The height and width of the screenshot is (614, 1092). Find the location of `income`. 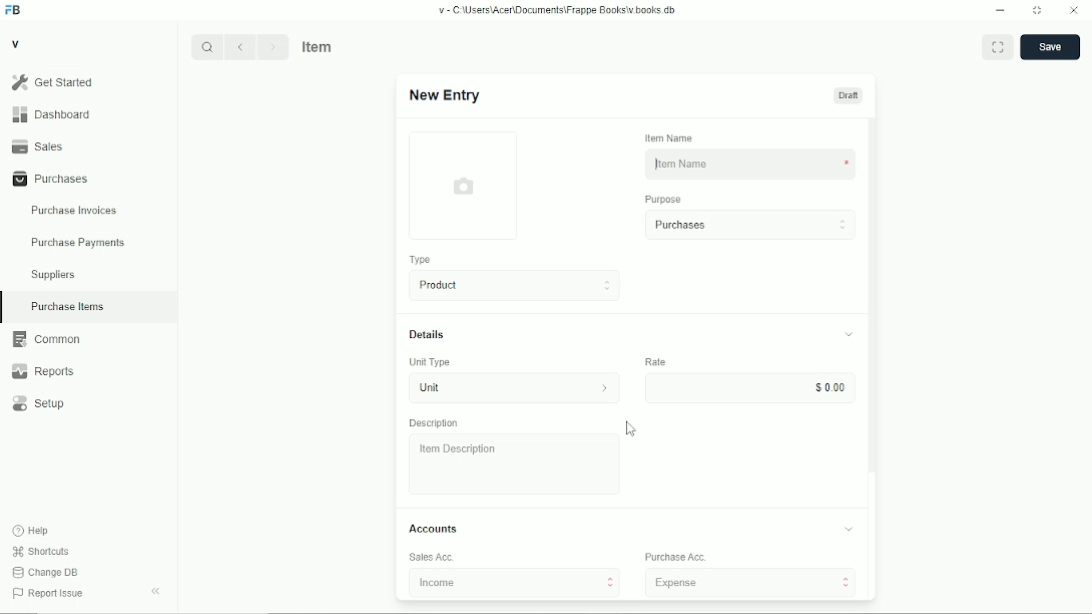

income is located at coordinates (515, 582).